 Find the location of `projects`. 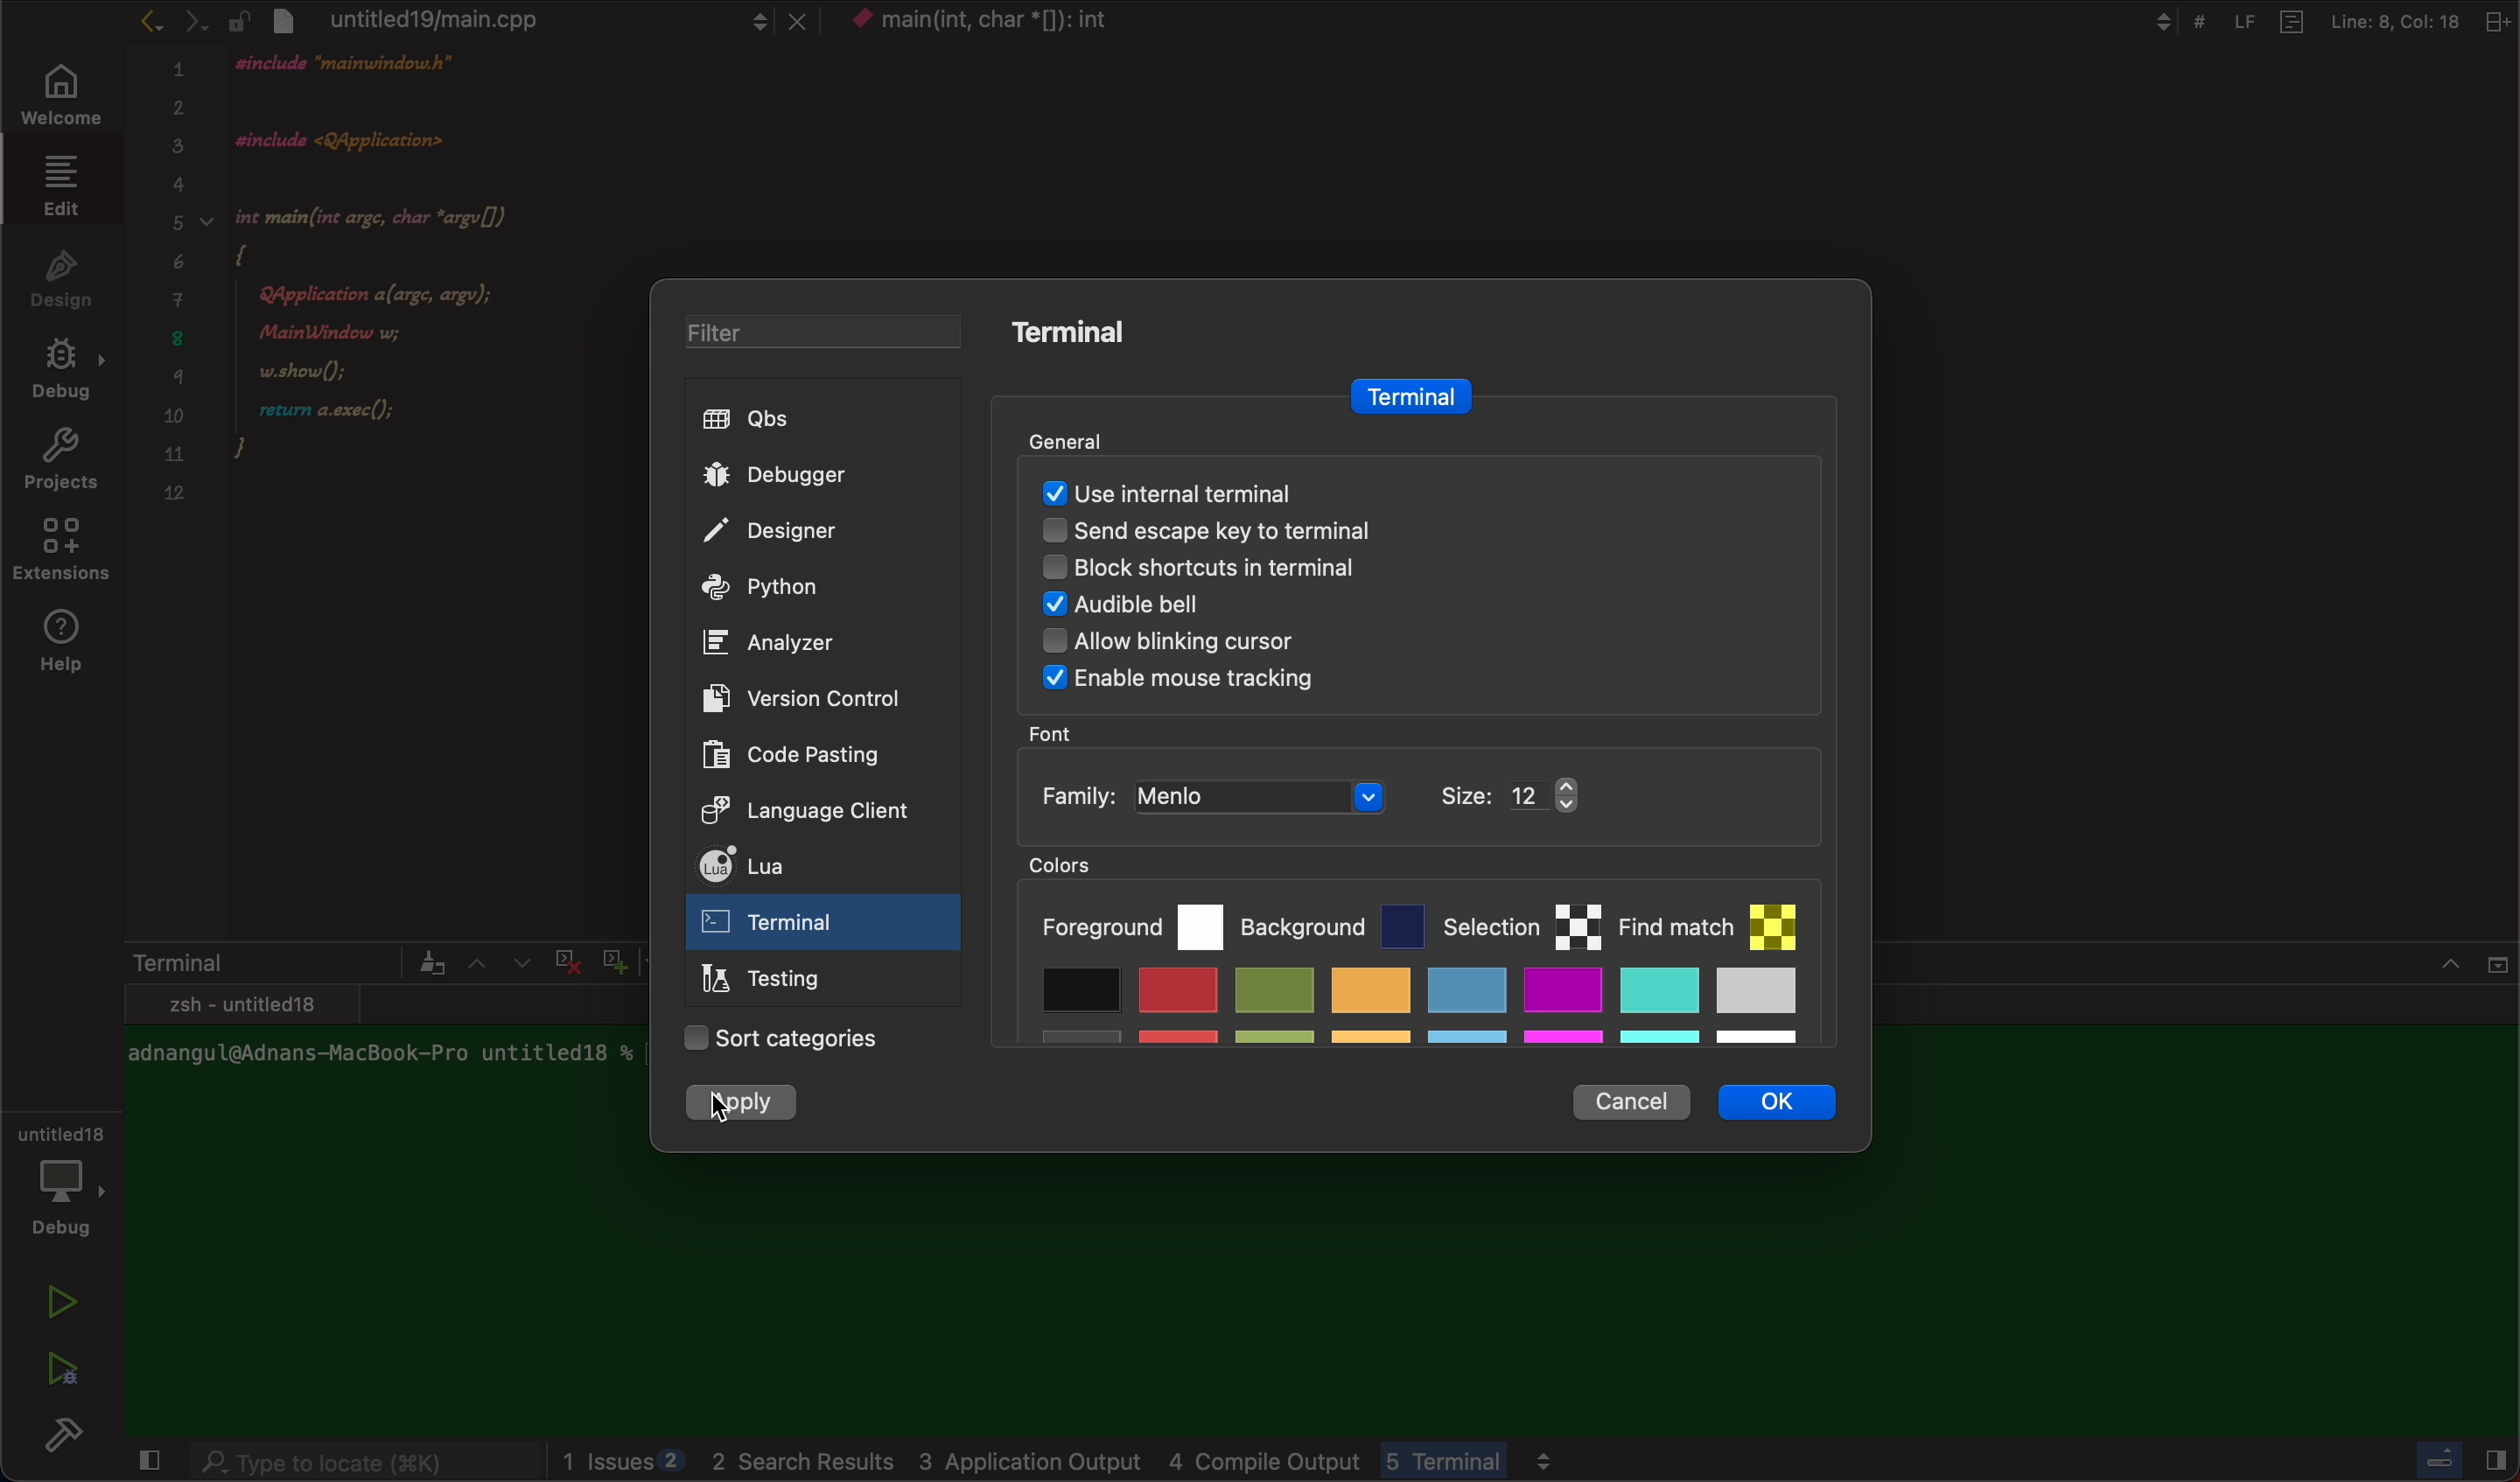

projects is located at coordinates (60, 464).